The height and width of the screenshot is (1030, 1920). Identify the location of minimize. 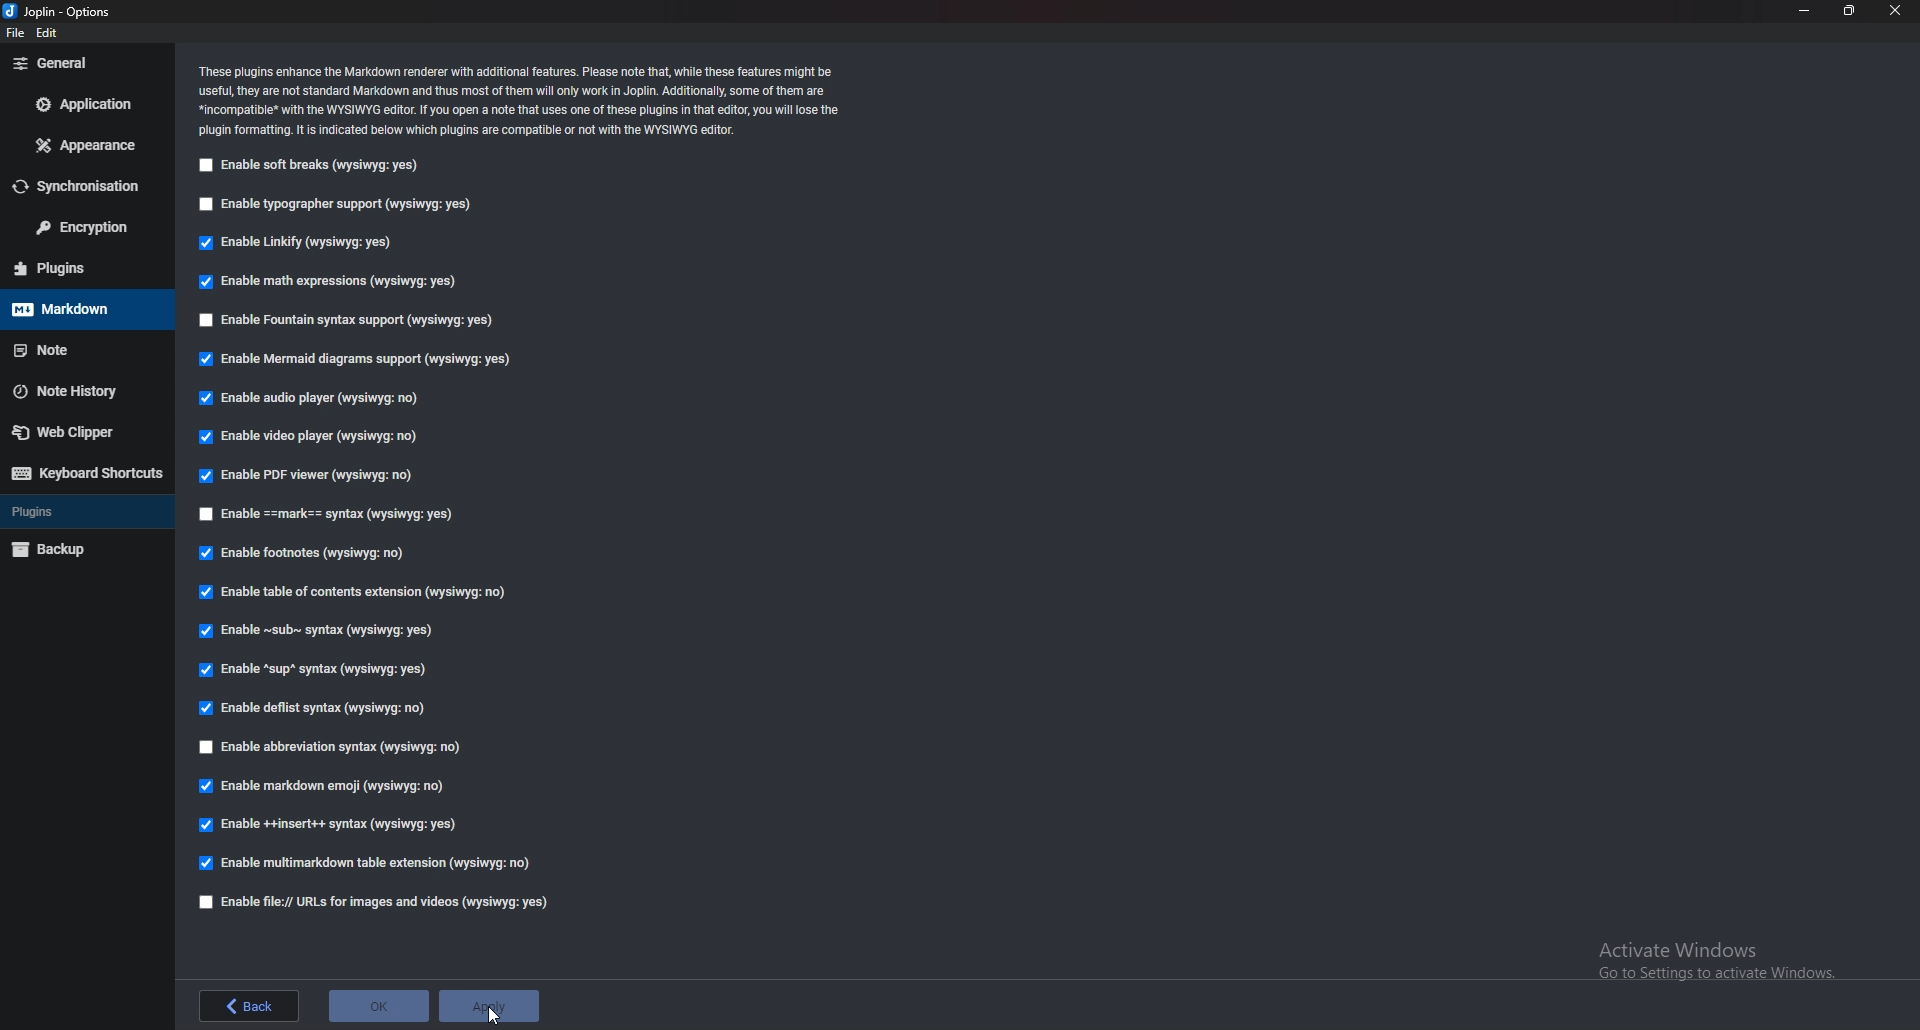
(1805, 10).